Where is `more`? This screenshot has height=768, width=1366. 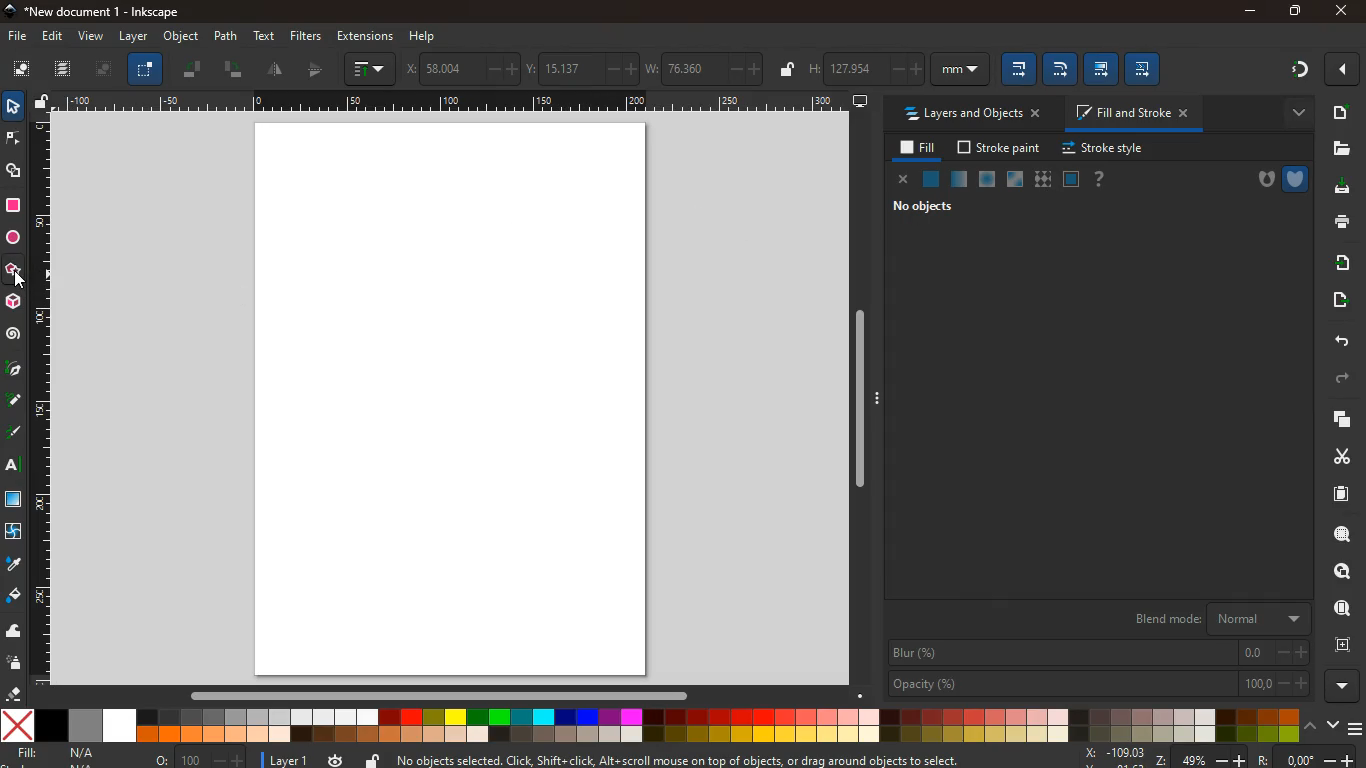 more is located at coordinates (1340, 71).